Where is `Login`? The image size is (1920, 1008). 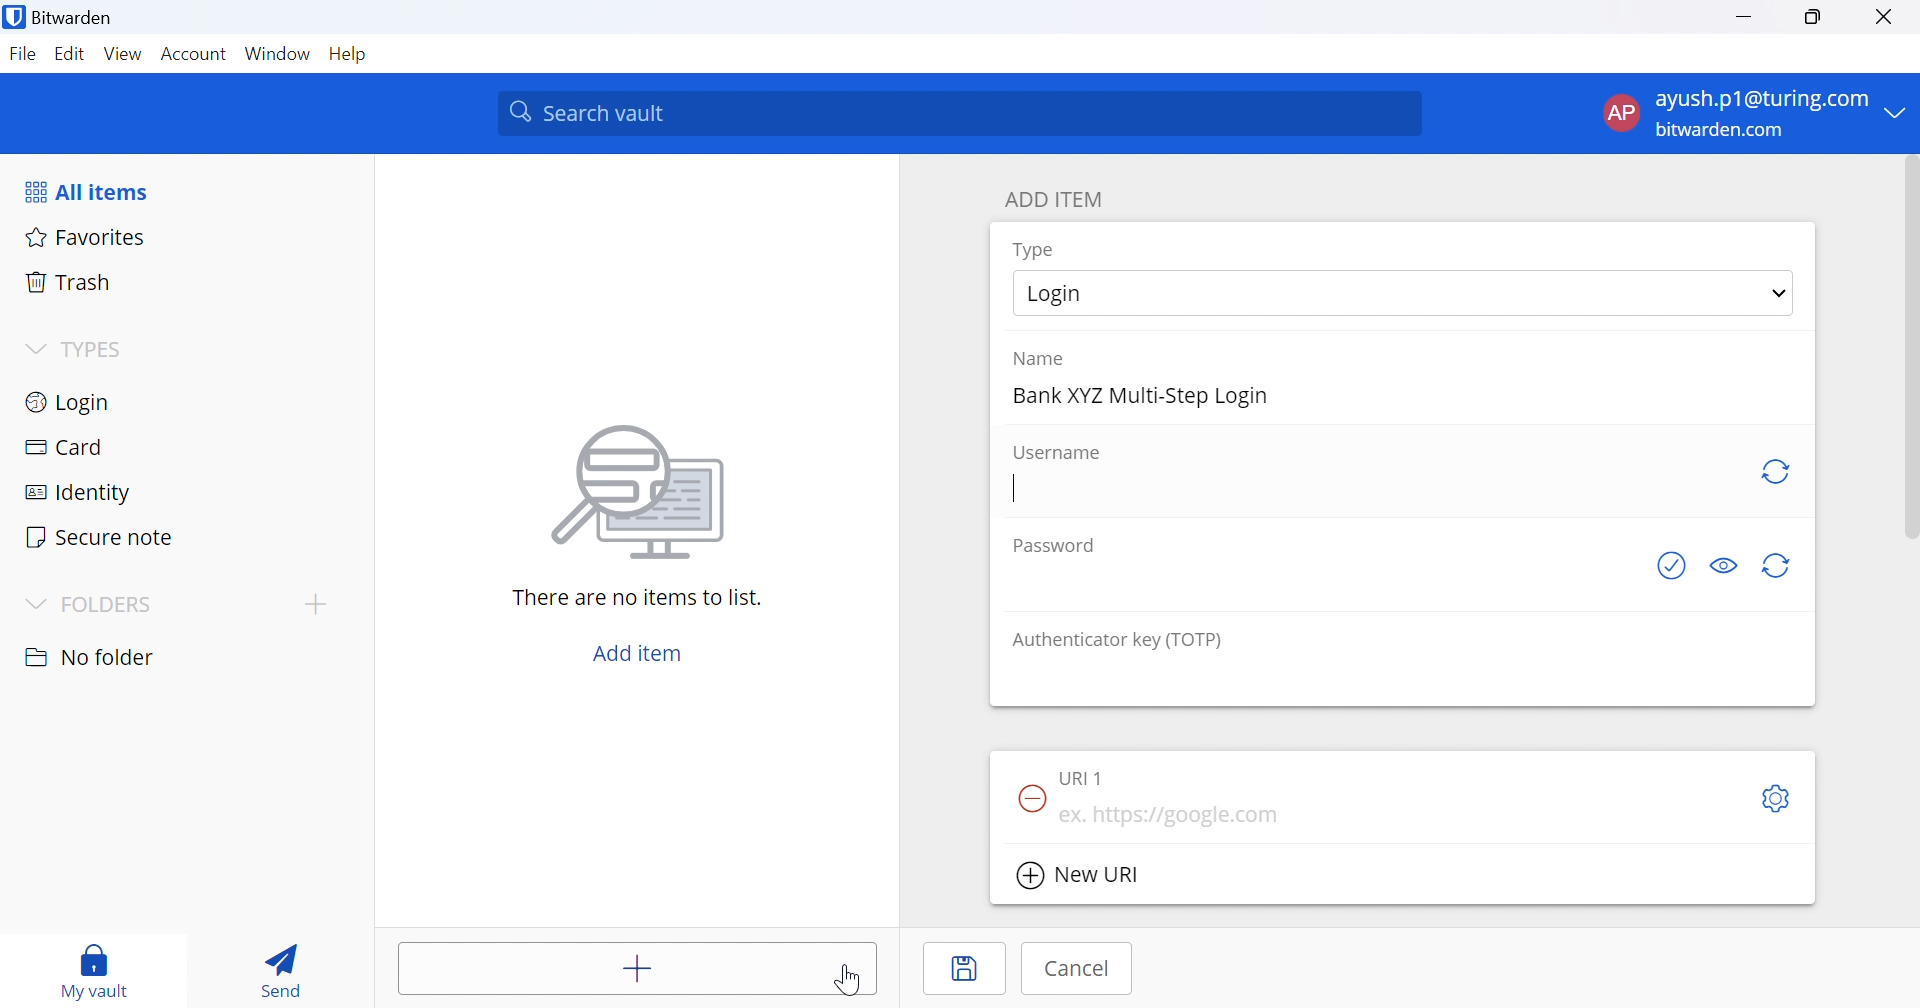 Login is located at coordinates (71, 400).